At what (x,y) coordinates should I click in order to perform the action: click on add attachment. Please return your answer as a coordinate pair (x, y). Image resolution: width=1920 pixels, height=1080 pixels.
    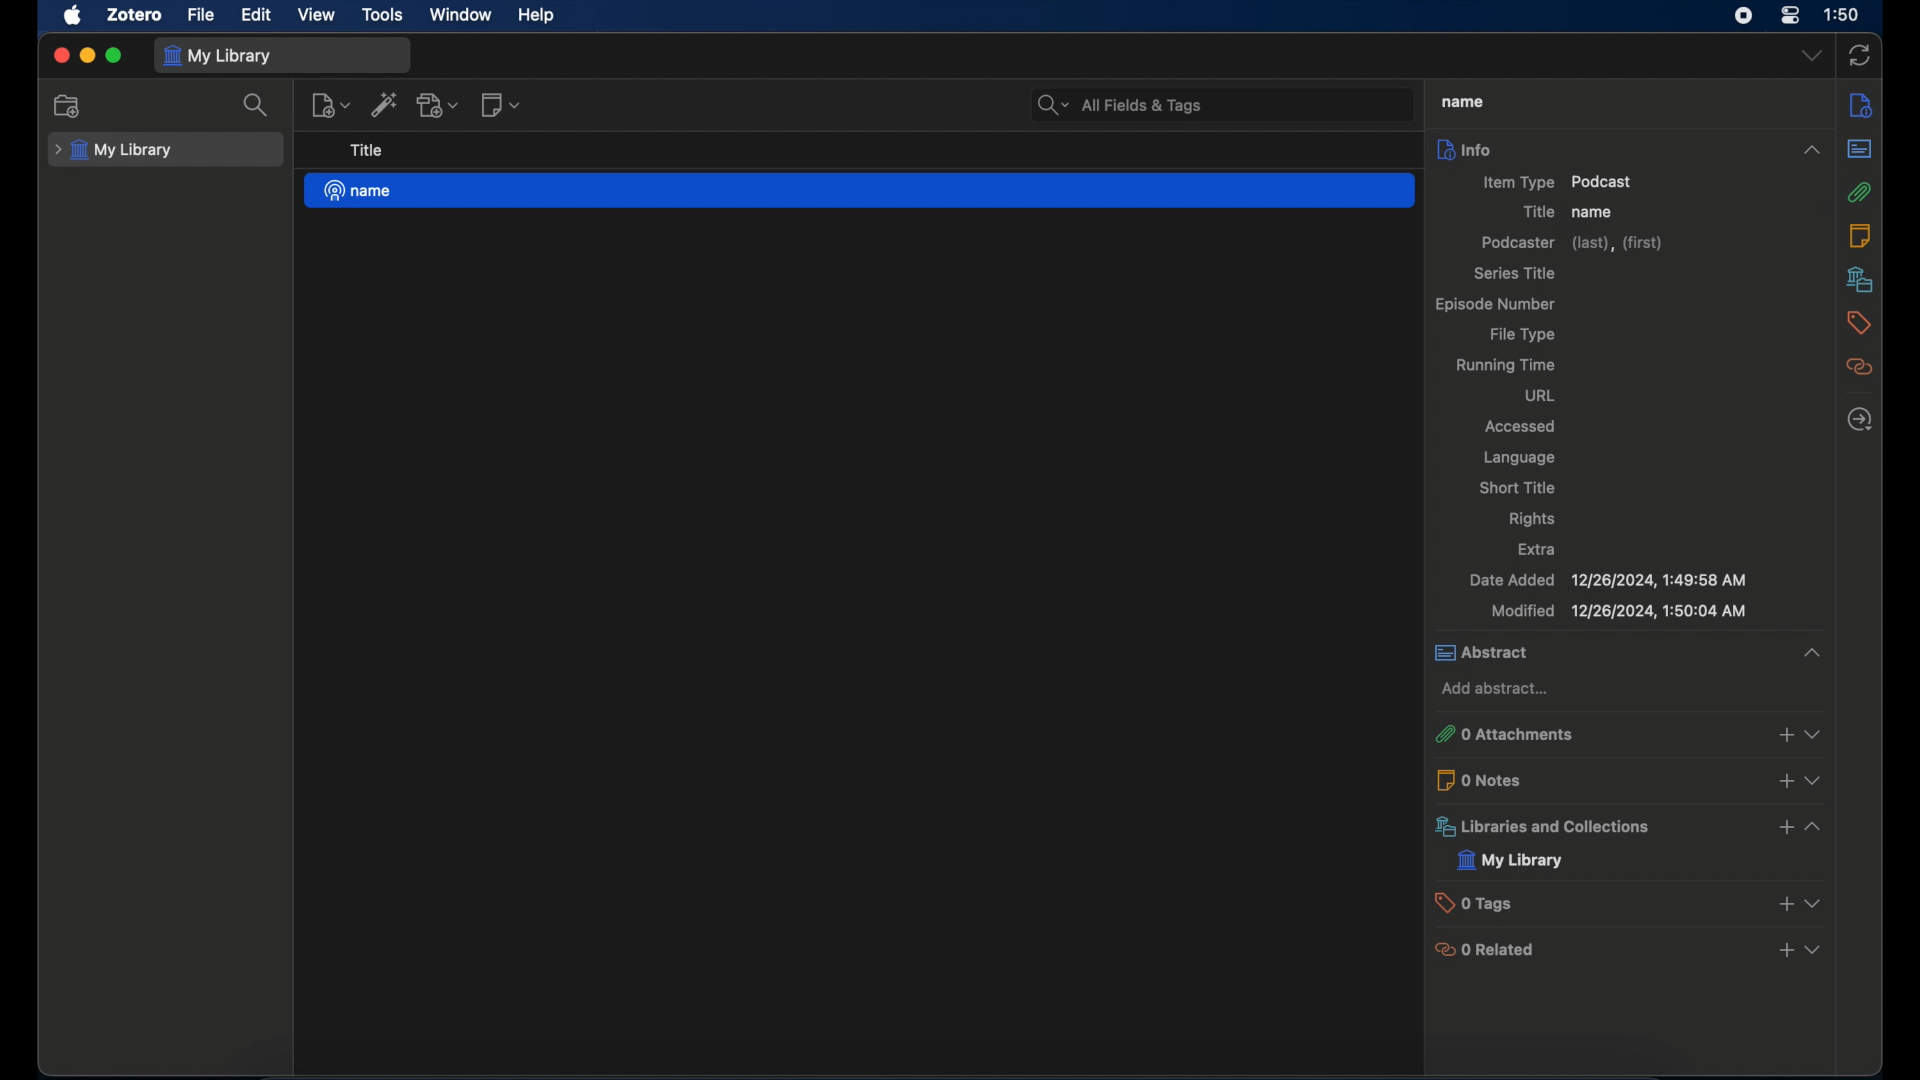
    Looking at the image, I should click on (438, 104).